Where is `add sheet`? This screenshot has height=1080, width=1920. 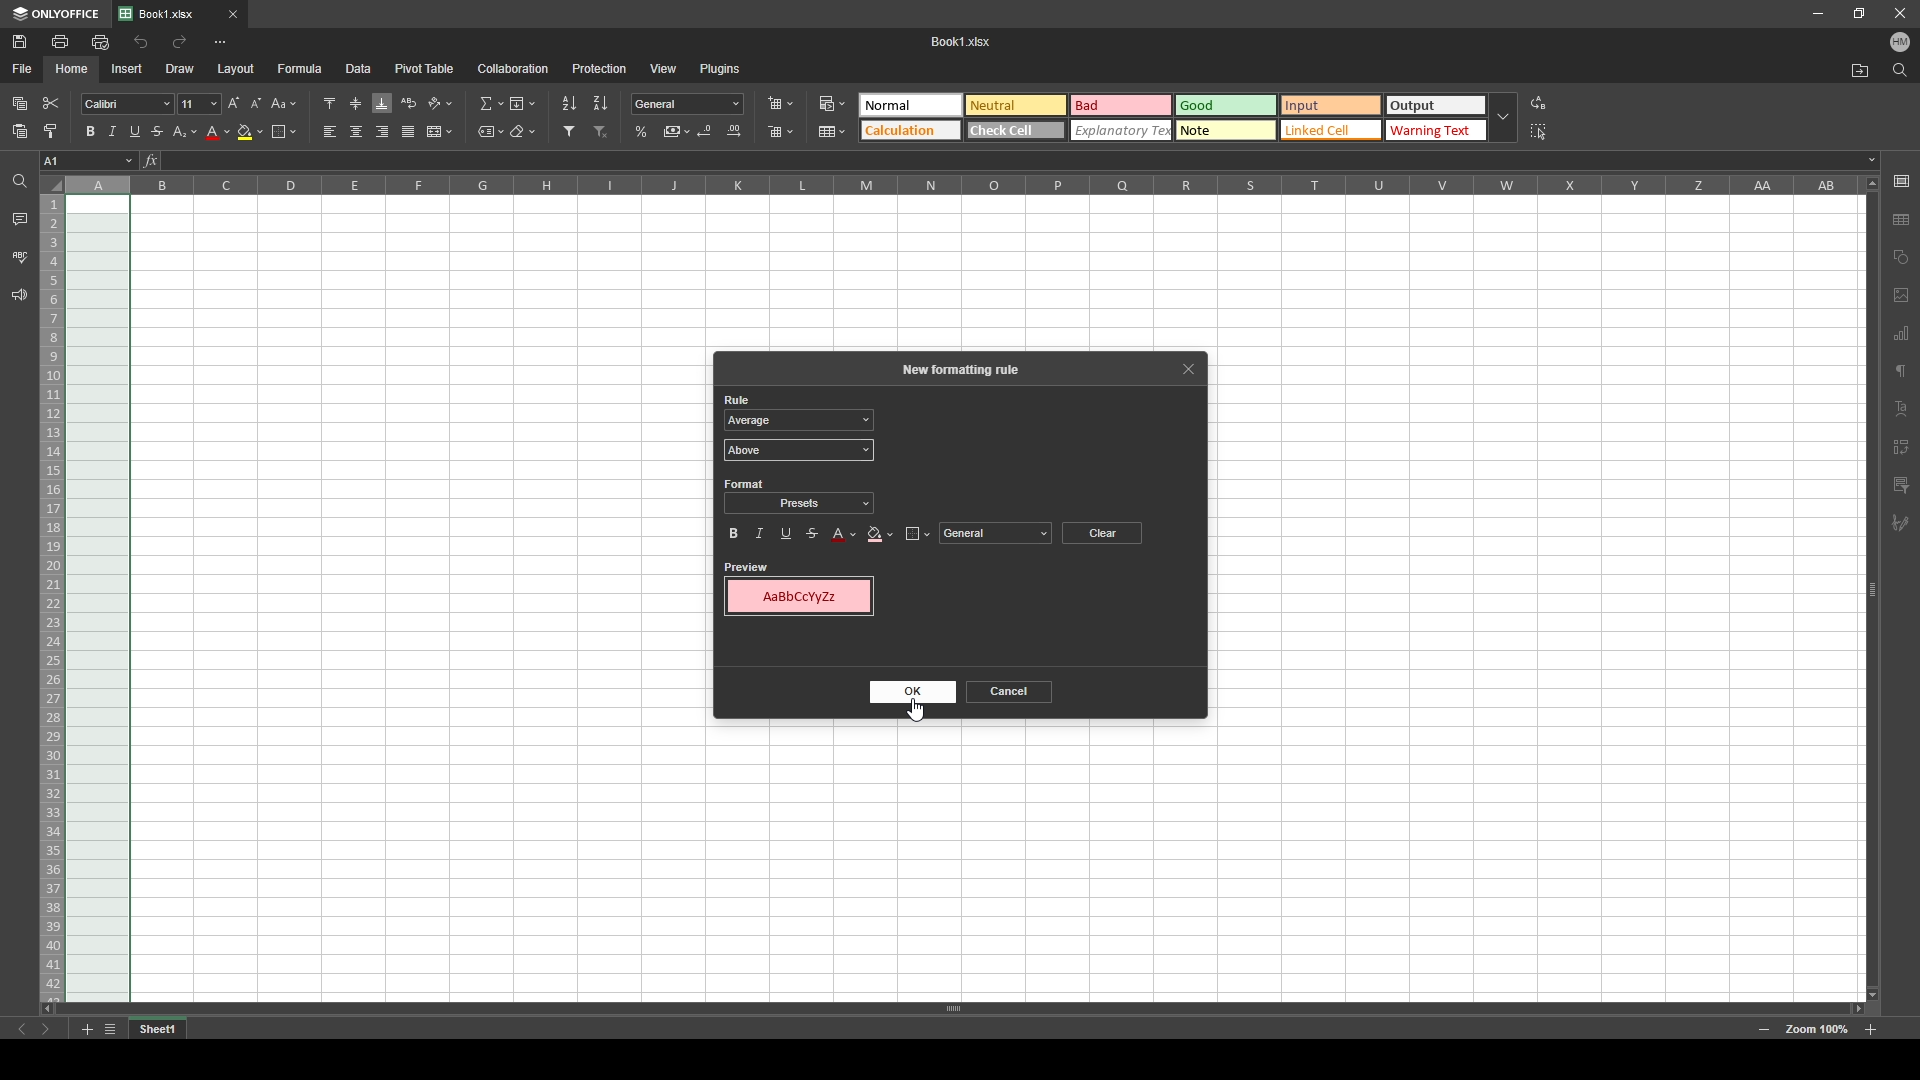
add sheet is located at coordinates (86, 1030).